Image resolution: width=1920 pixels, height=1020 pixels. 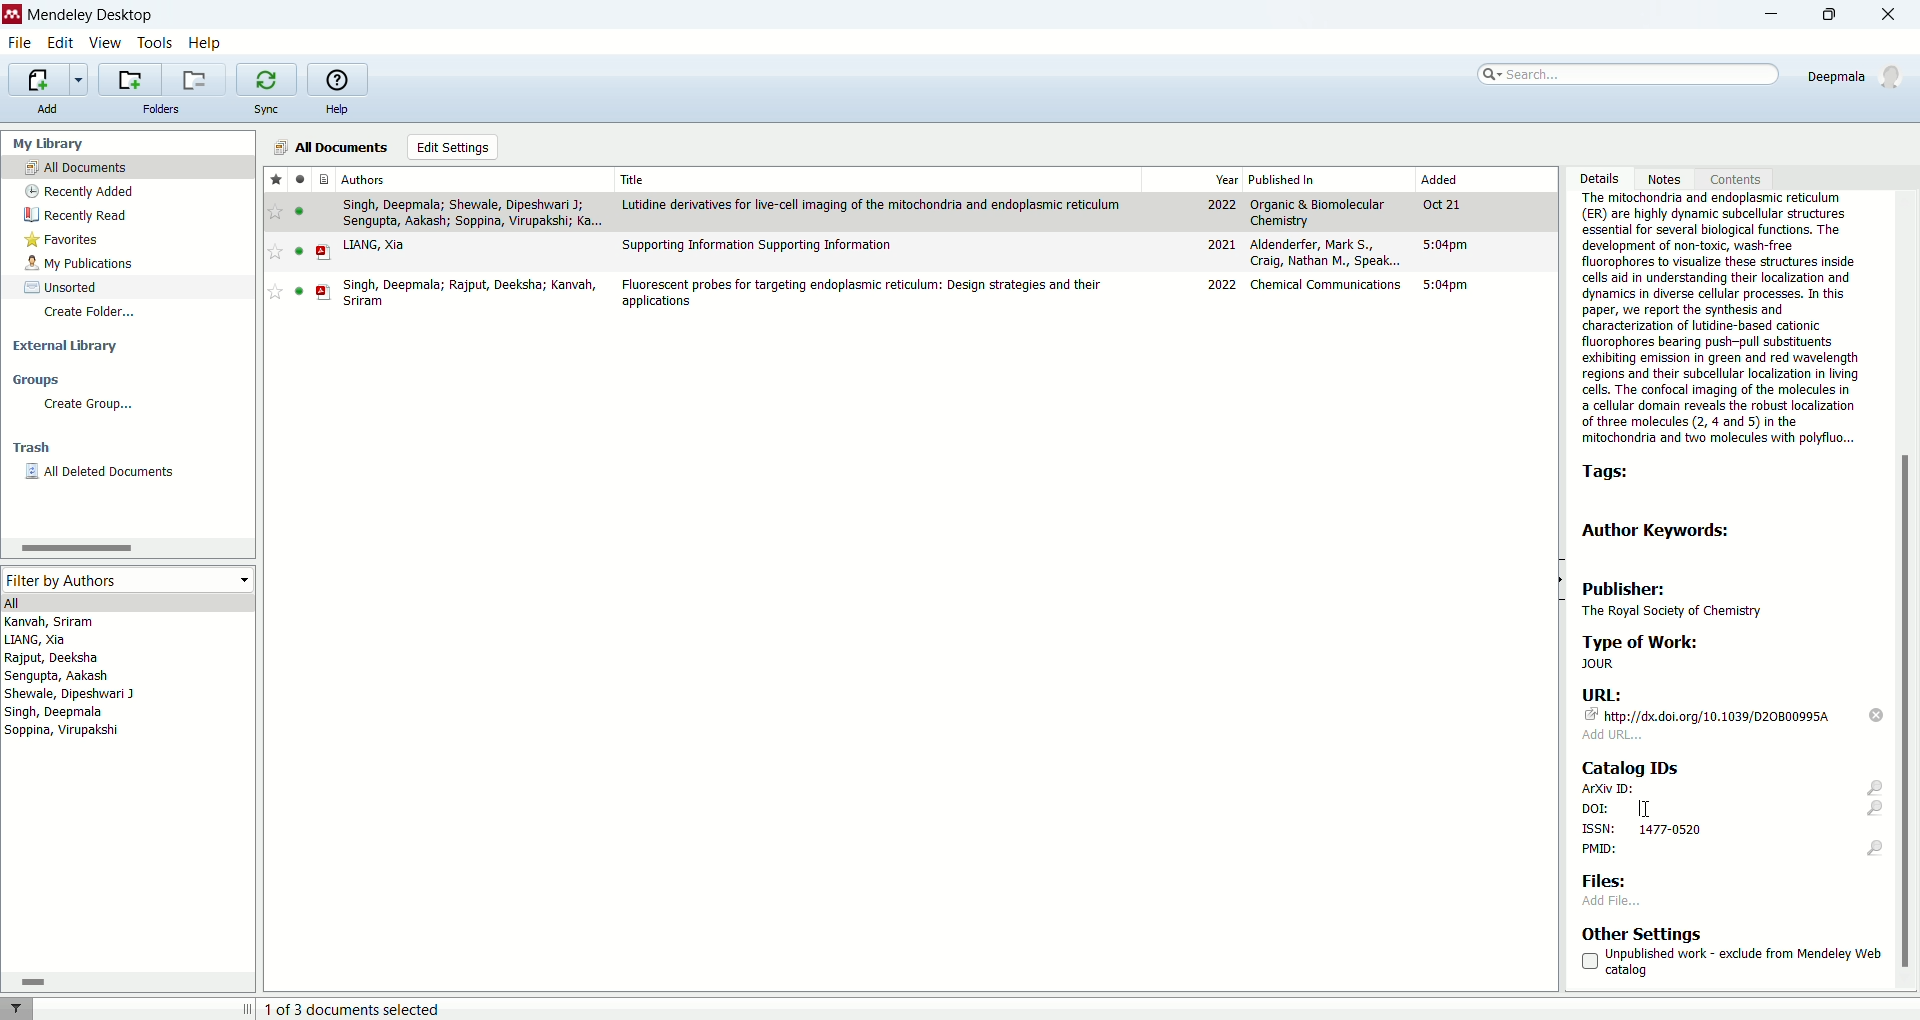 What do you see at coordinates (299, 211) in the screenshot?
I see `unread` at bounding box center [299, 211].